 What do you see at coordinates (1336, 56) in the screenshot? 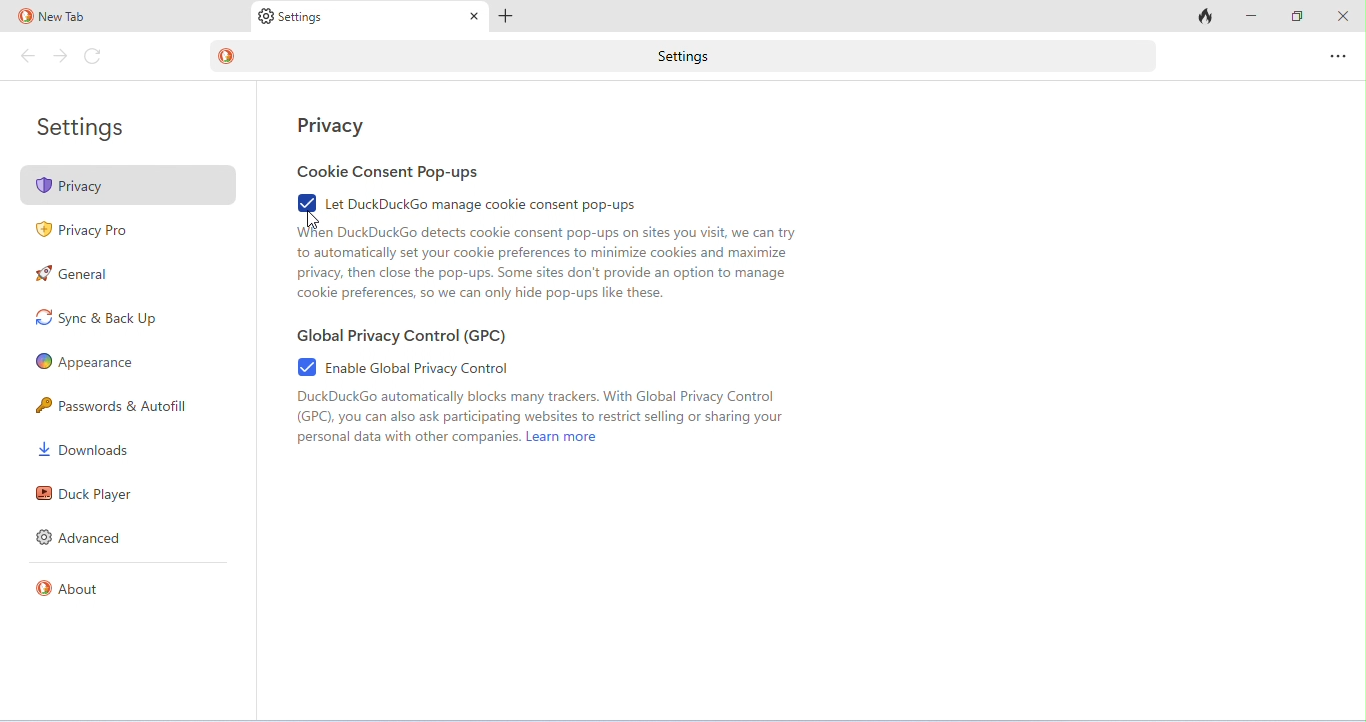
I see `send feedback, new tab, new window, settings and more` at bounding box center [1336, 56].